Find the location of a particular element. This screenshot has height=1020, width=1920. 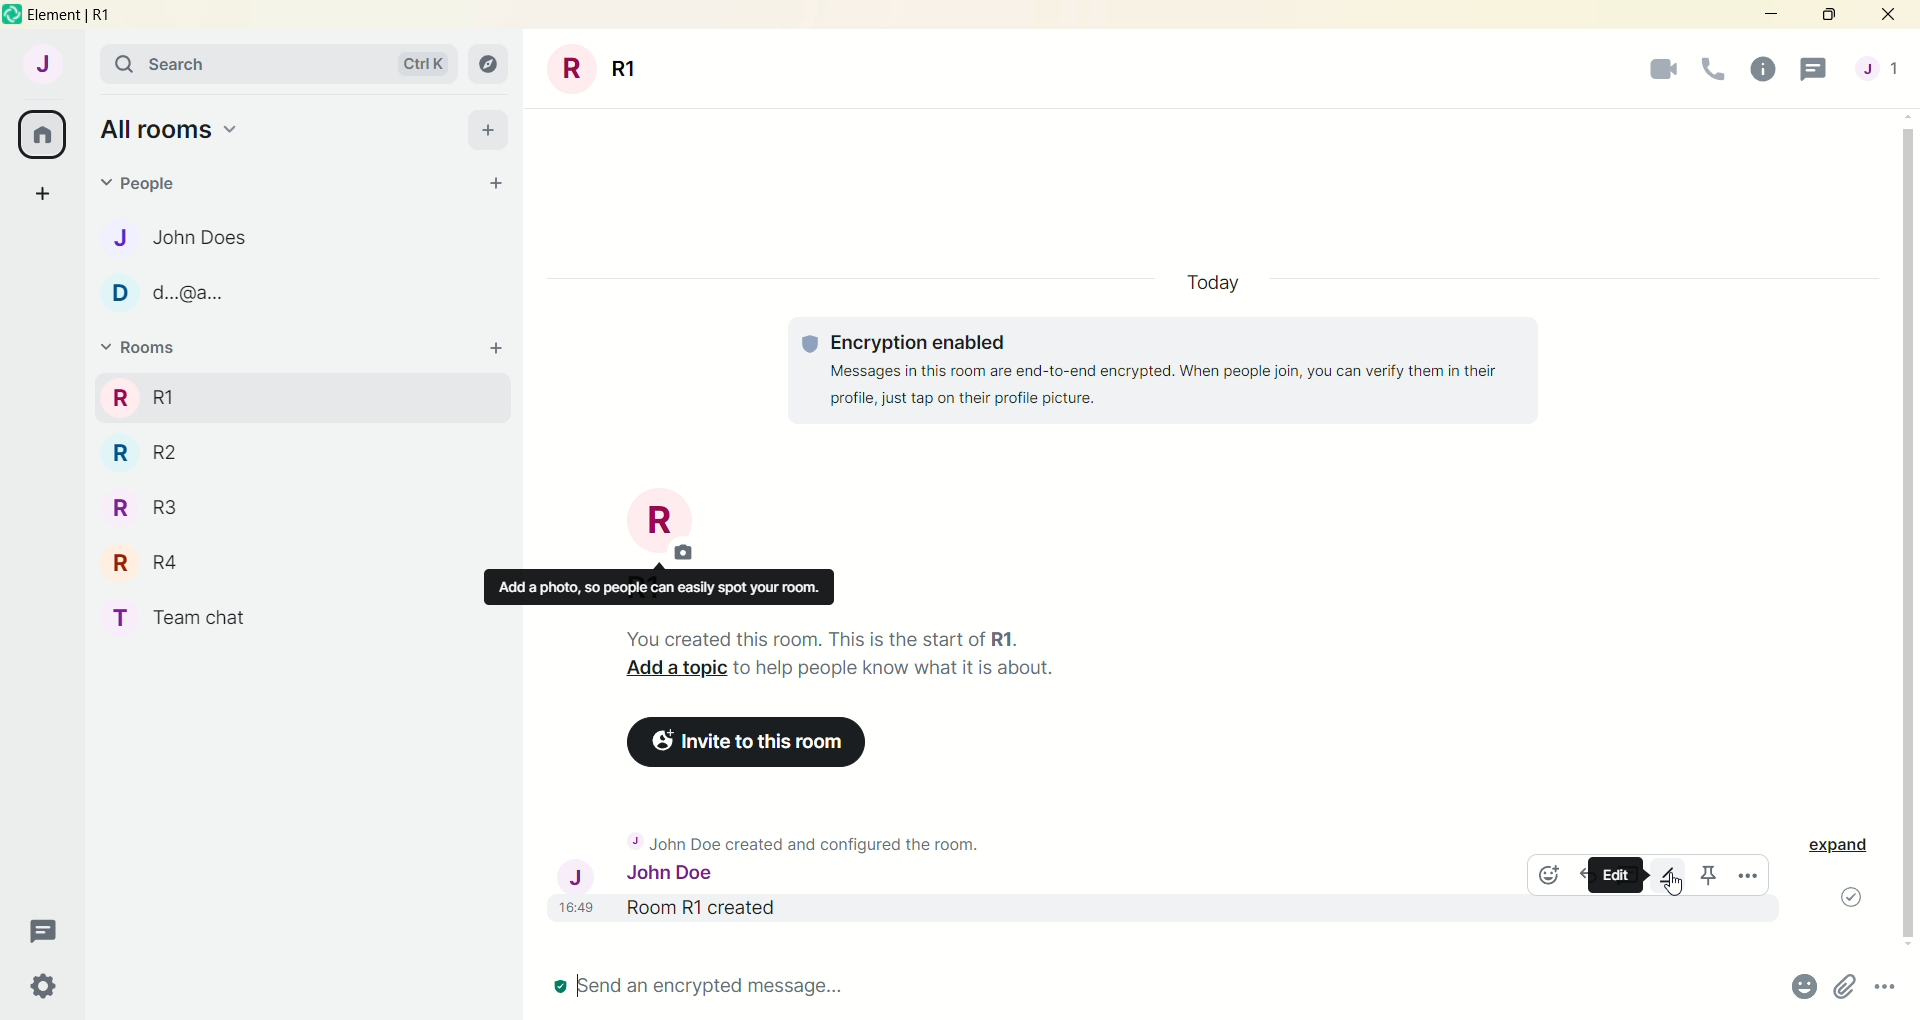

send message is located at coordinates (723, 989).